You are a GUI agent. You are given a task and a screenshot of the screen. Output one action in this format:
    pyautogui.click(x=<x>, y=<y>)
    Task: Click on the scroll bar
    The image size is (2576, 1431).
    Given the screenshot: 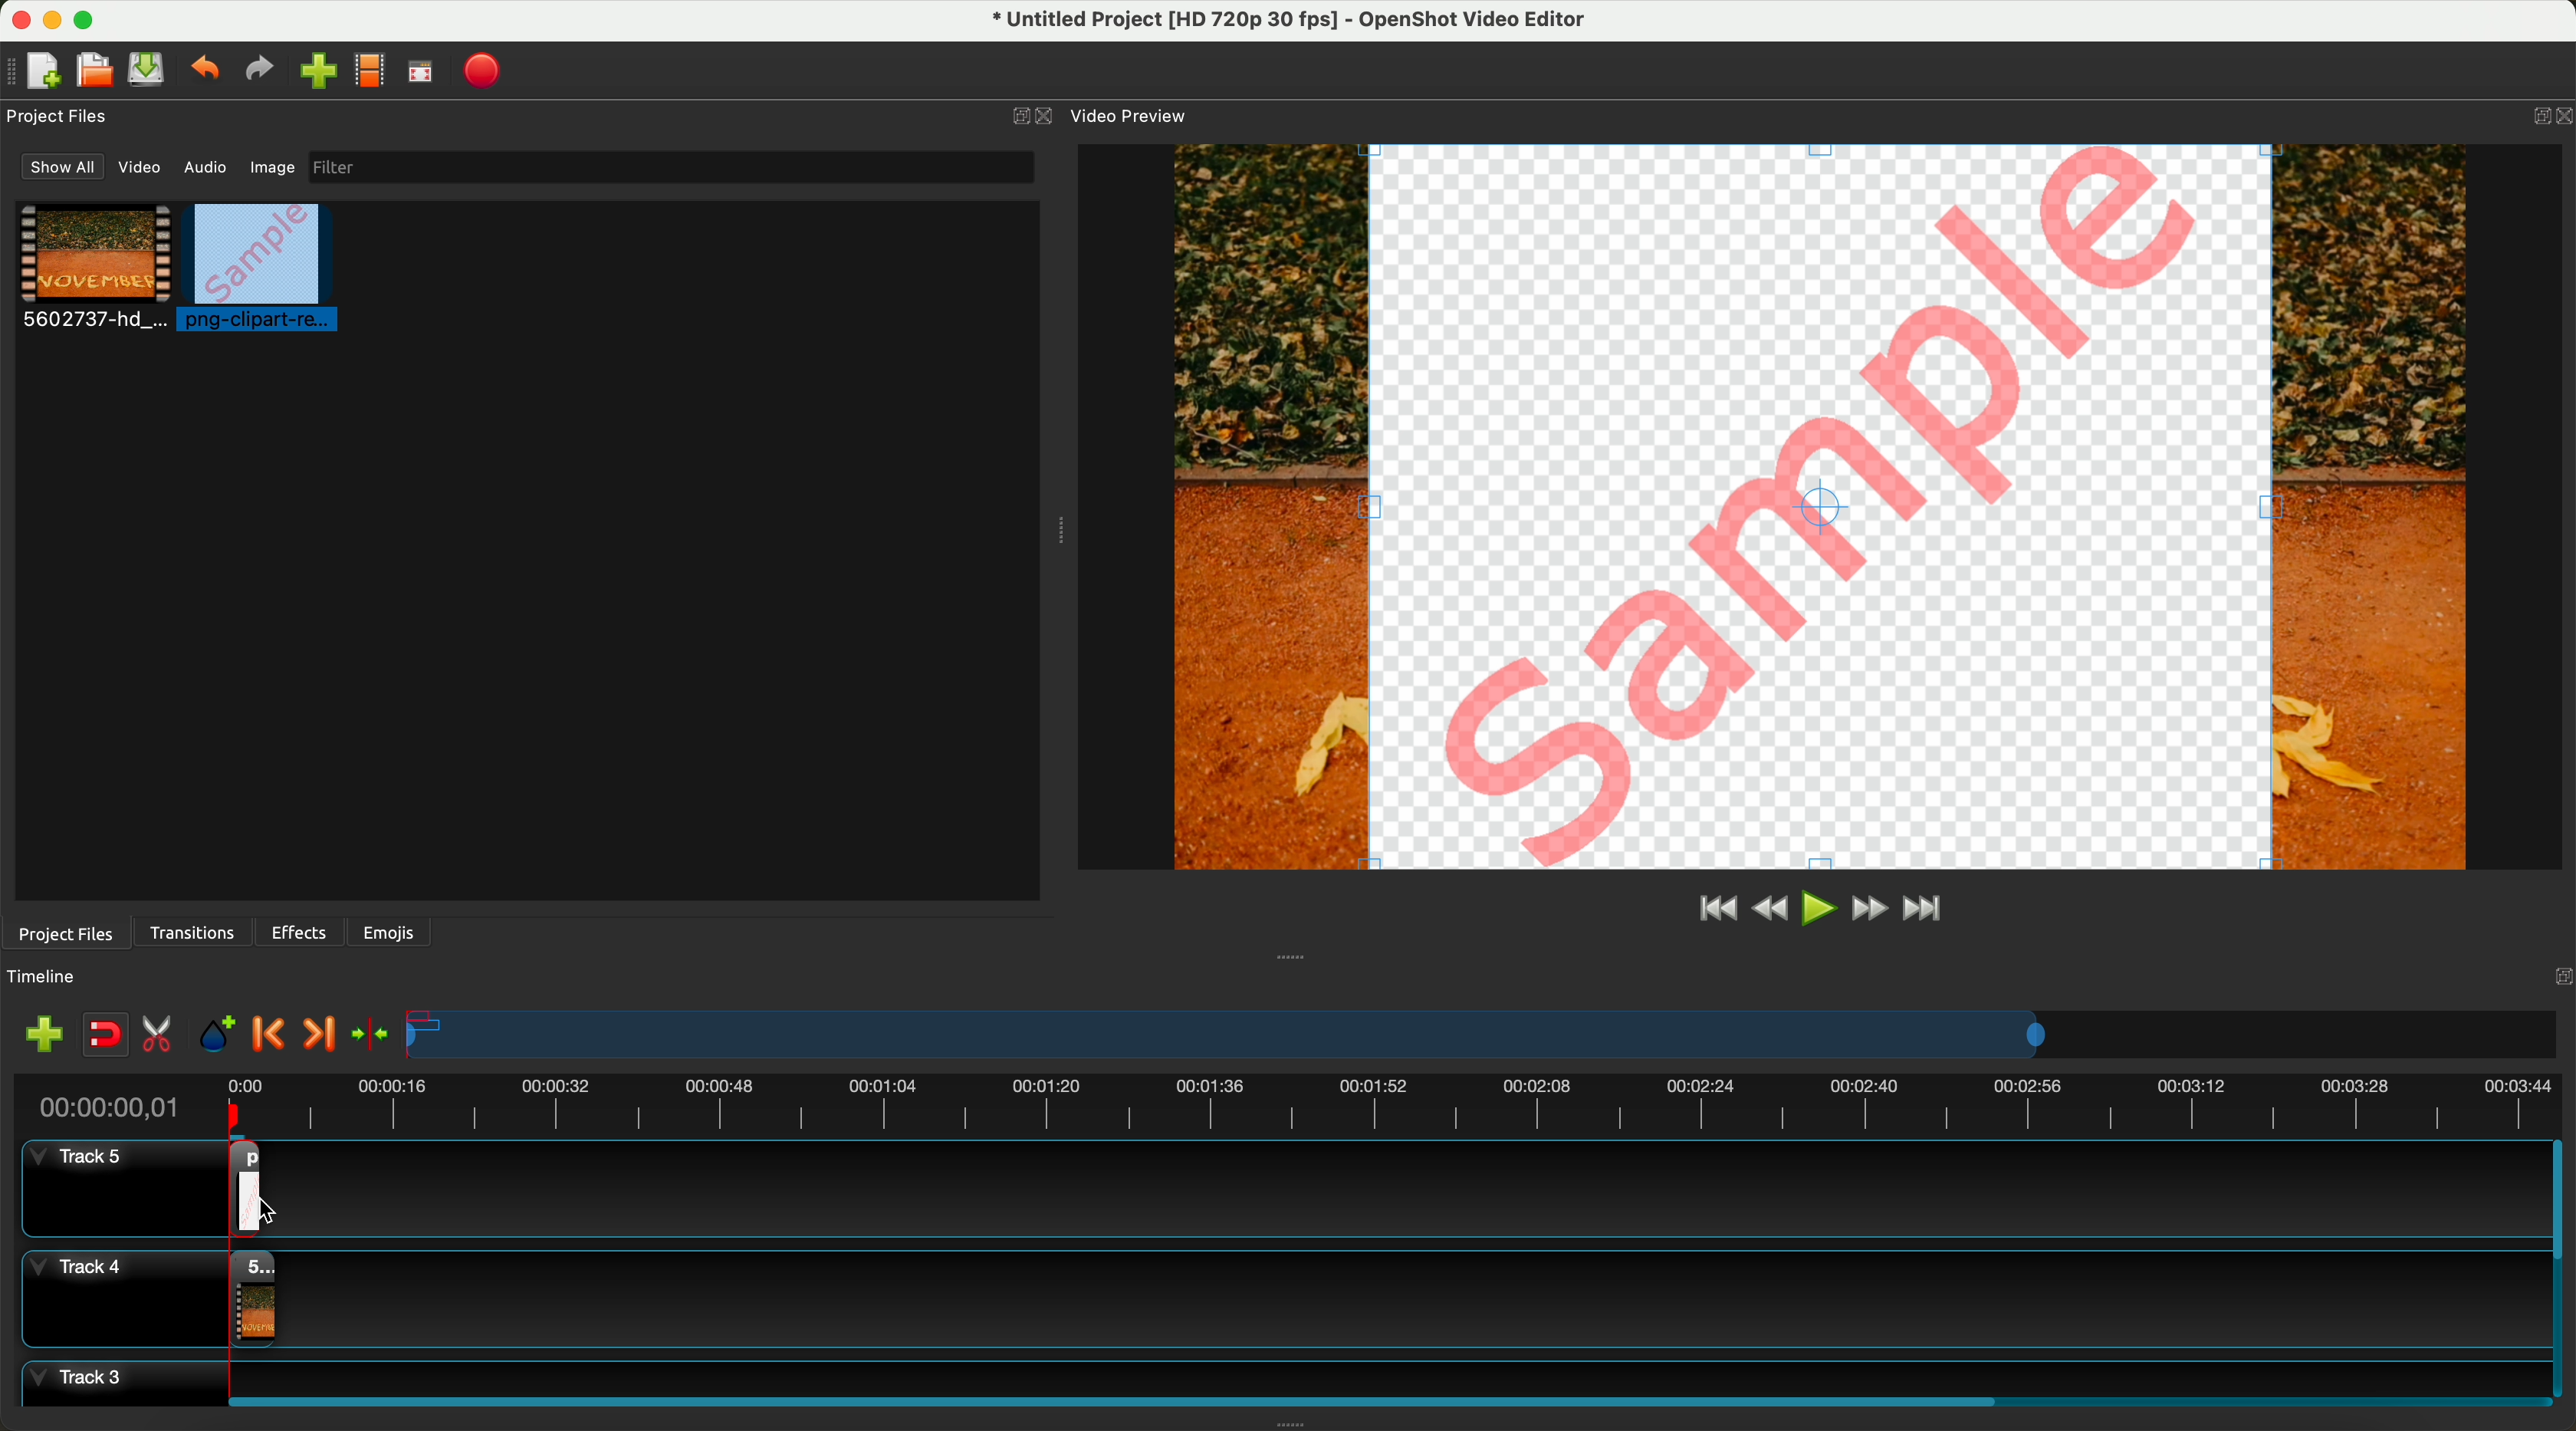 What is the action you would take?
    pyautogui.click(x=1380, y=1398)
    